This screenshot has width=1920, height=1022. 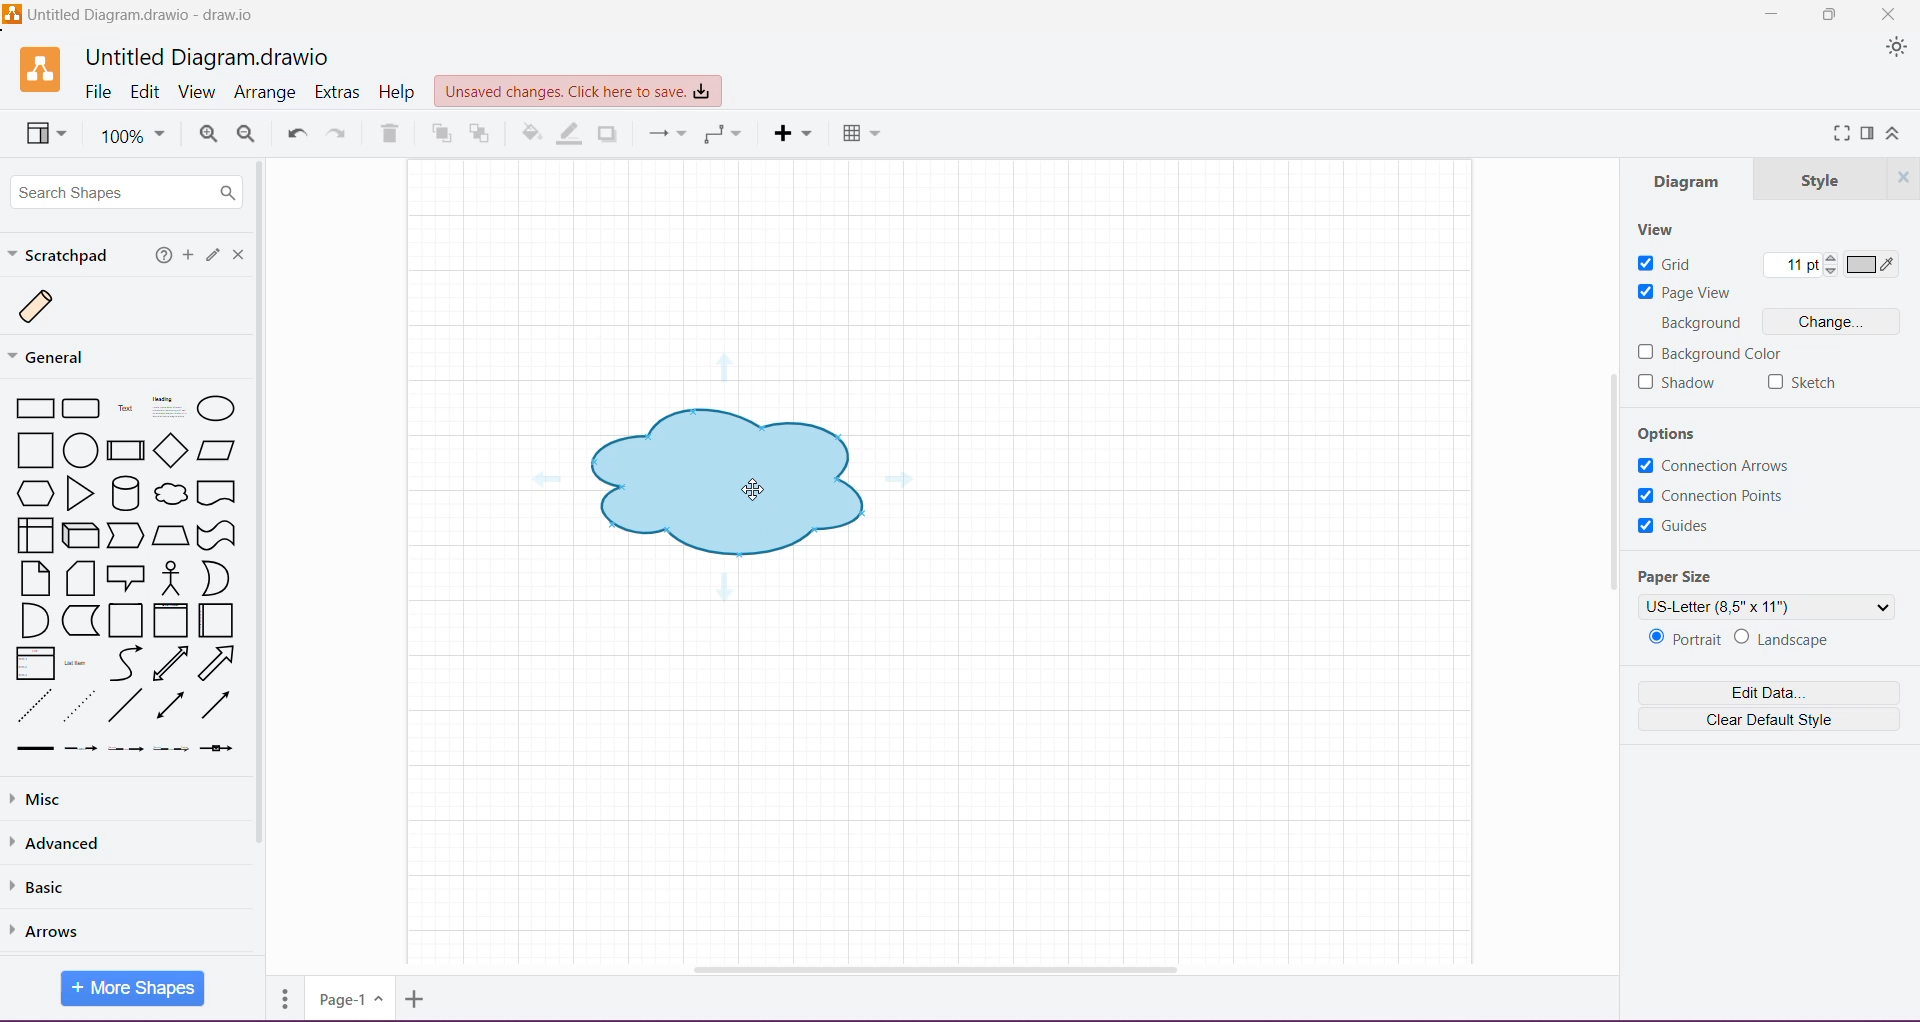 What do you see at coordinates (189, 255) in the screenshot?
I see `Add` at bounding box center [189, 255].